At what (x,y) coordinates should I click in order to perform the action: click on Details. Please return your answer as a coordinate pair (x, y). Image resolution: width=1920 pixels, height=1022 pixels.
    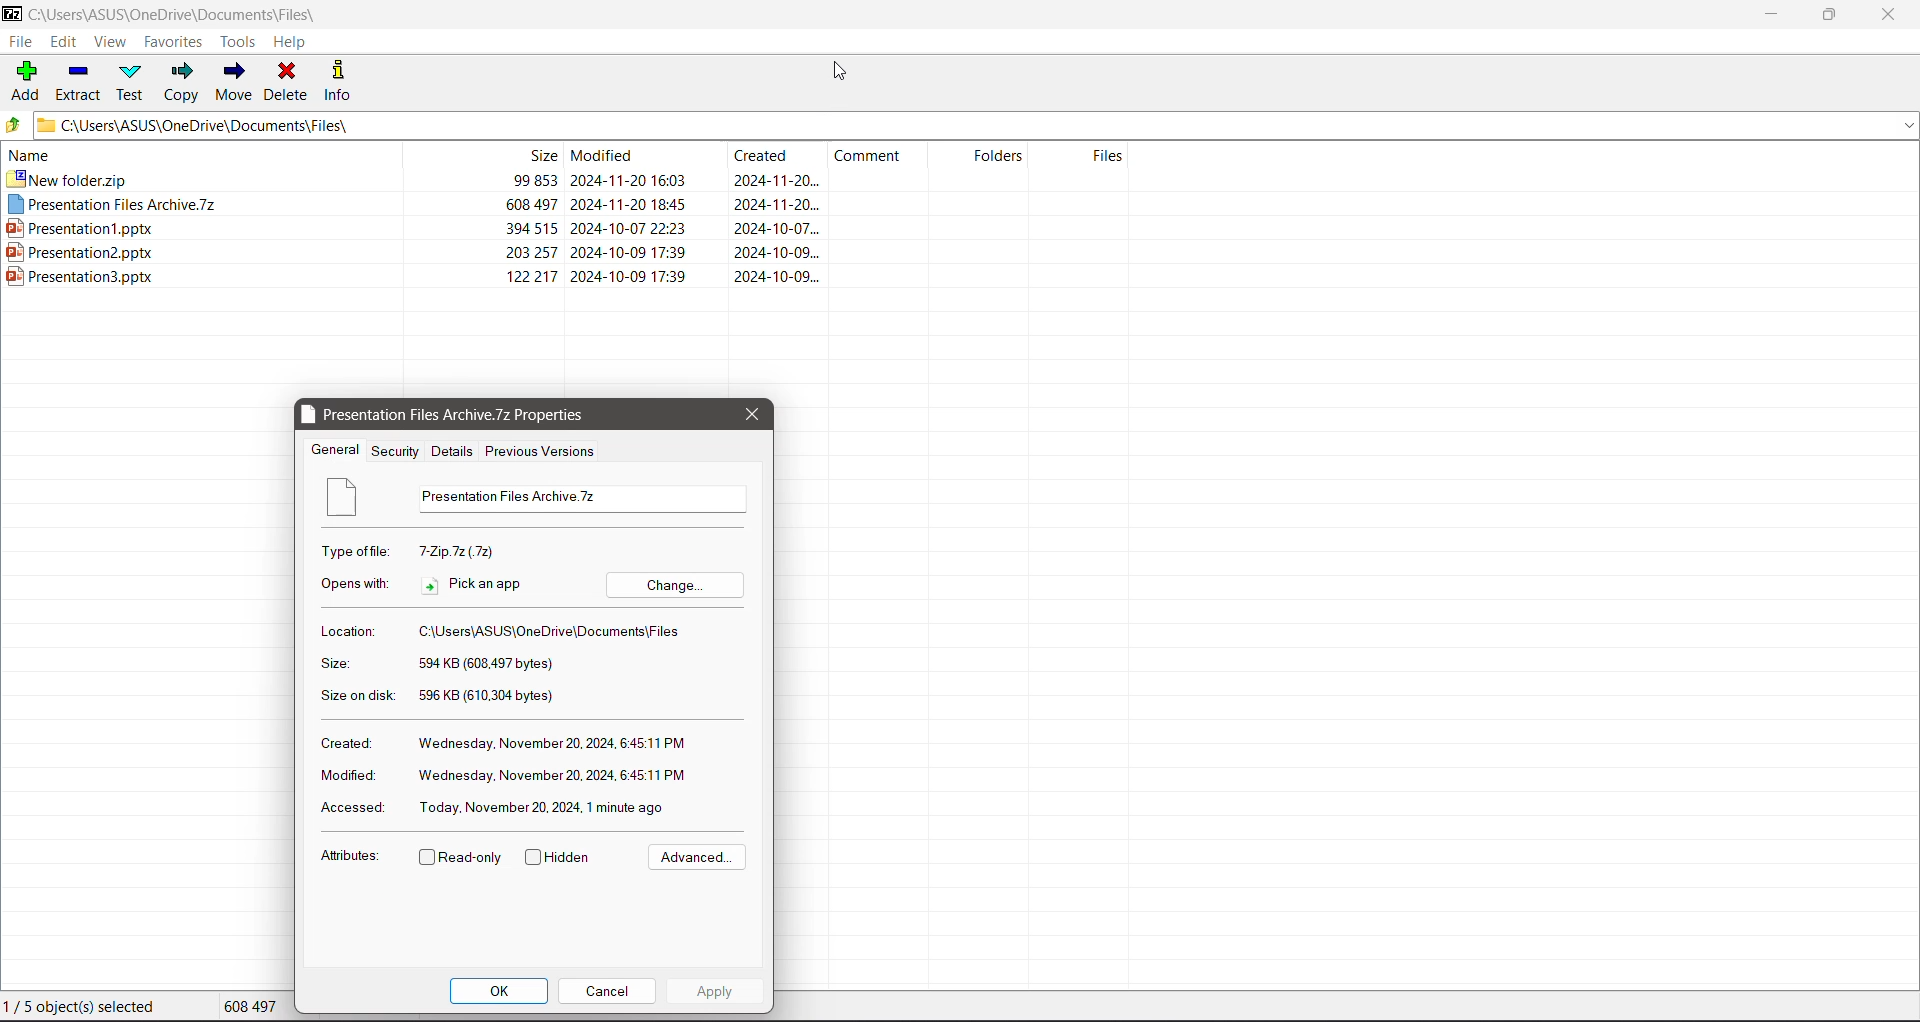
    Looking at the image, I should click on (452, 450).